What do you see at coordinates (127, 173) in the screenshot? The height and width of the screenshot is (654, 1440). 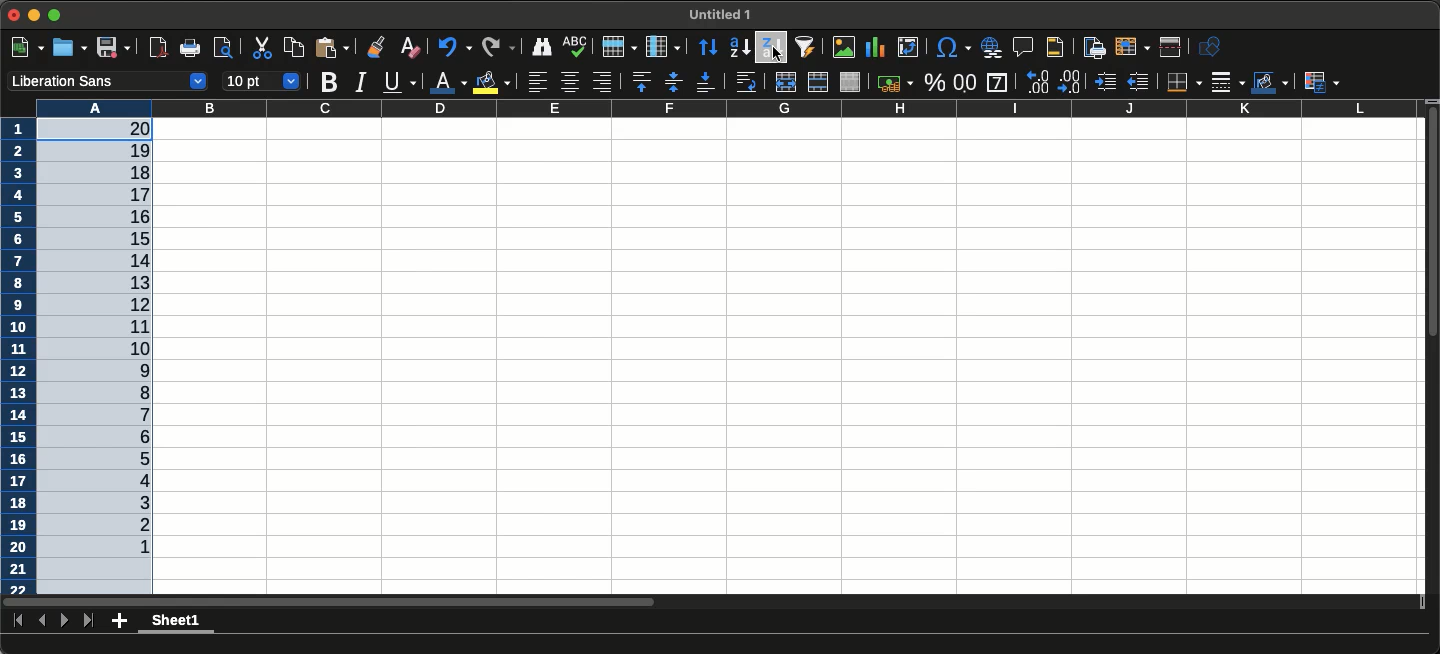 I see `3` at bounding box center [127, 173].